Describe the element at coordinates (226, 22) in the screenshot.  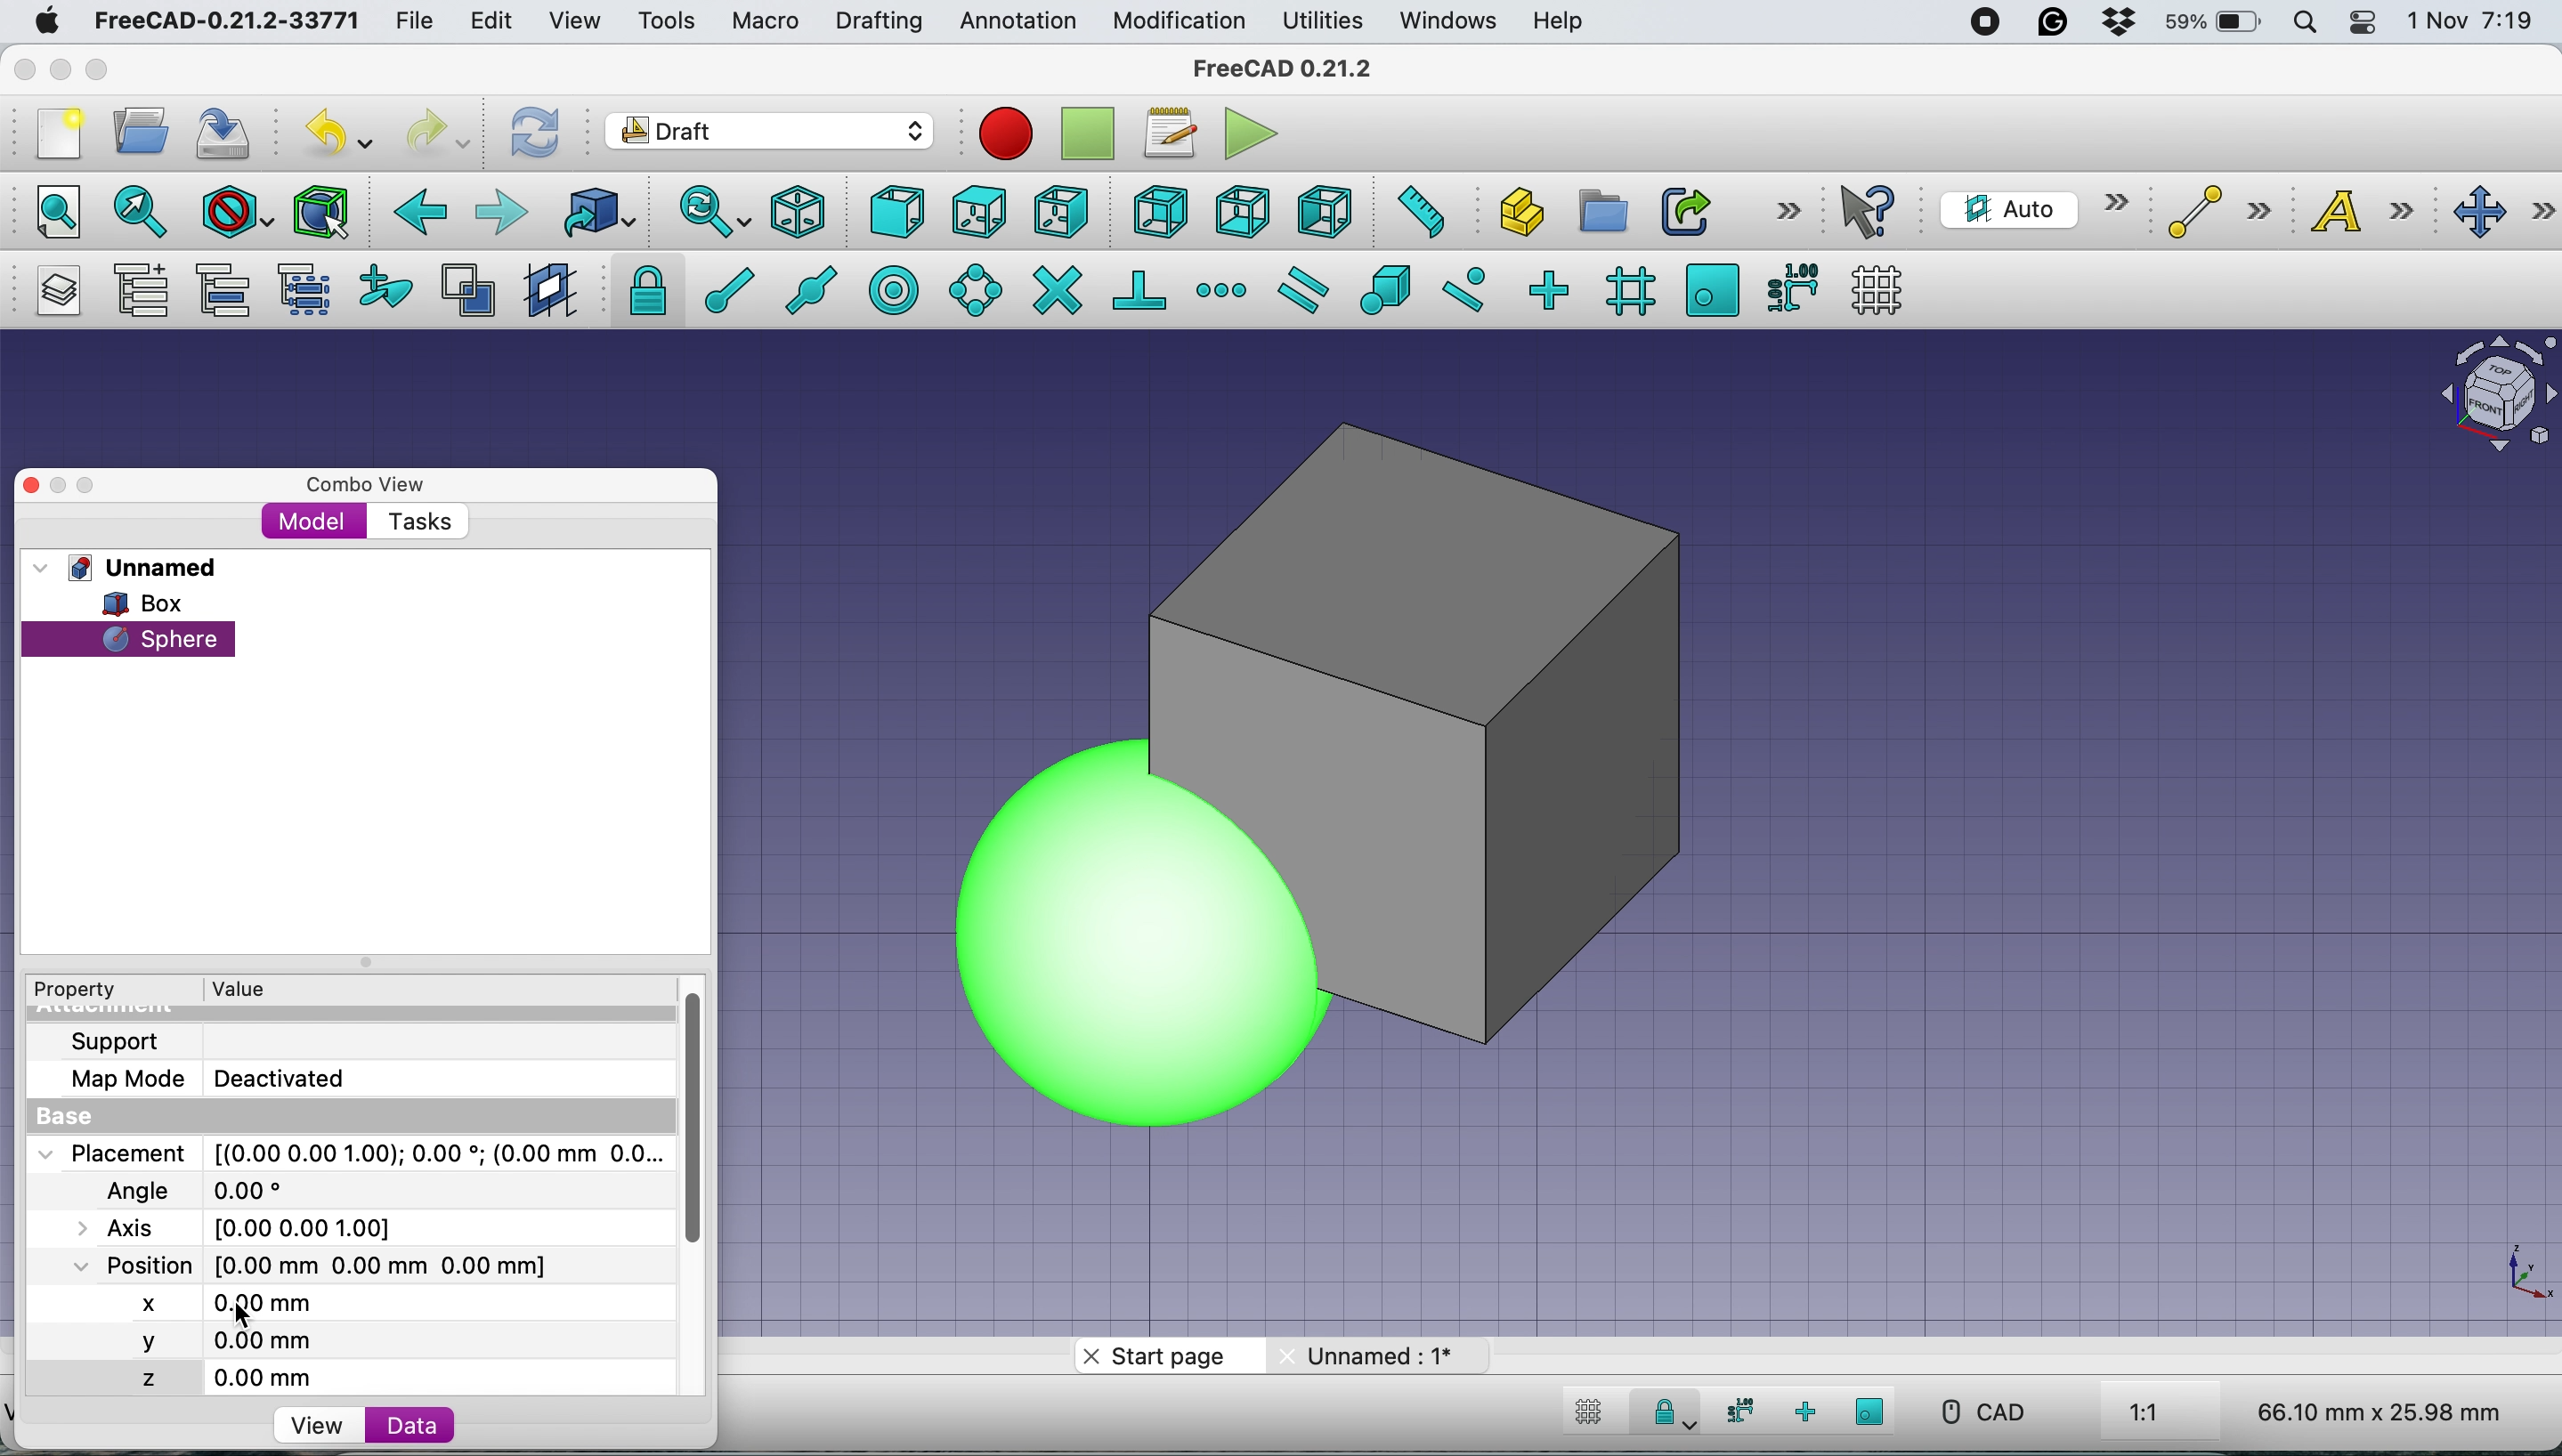
I see `freecad` at that location.